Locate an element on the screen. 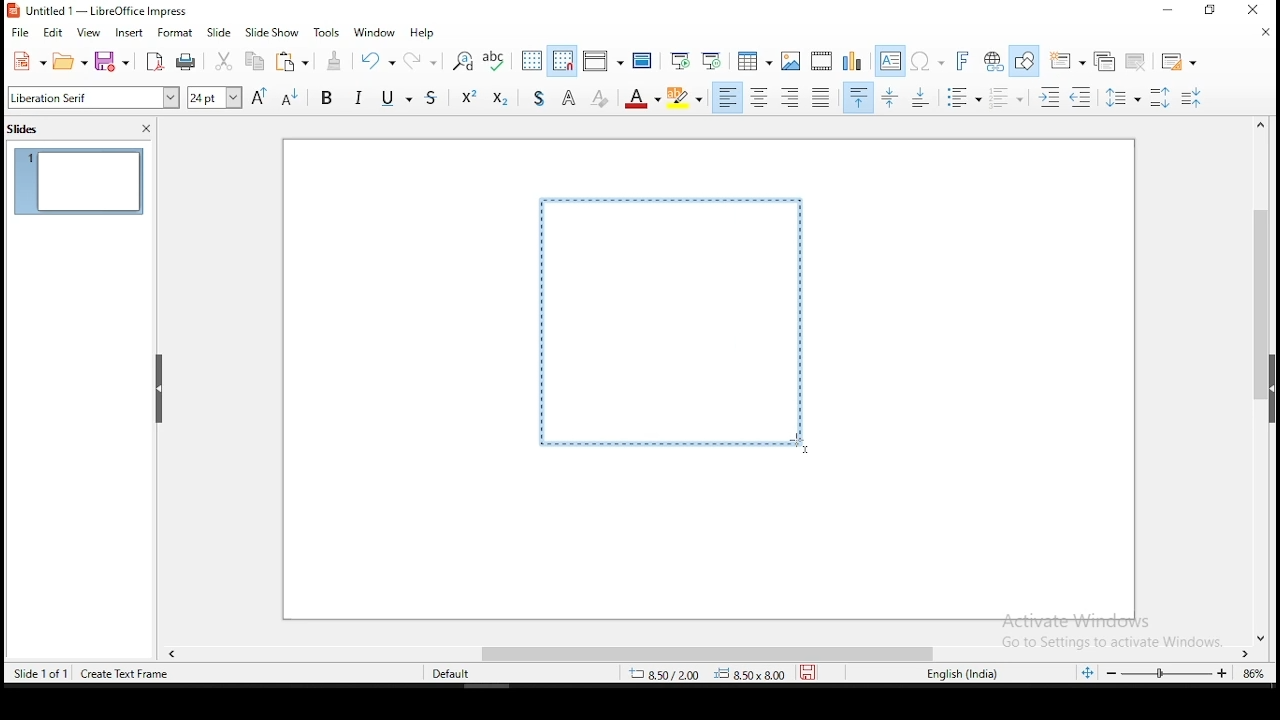 The width and height of the screenshot is (1280, 720). bold is located at coordinates (328, 101).